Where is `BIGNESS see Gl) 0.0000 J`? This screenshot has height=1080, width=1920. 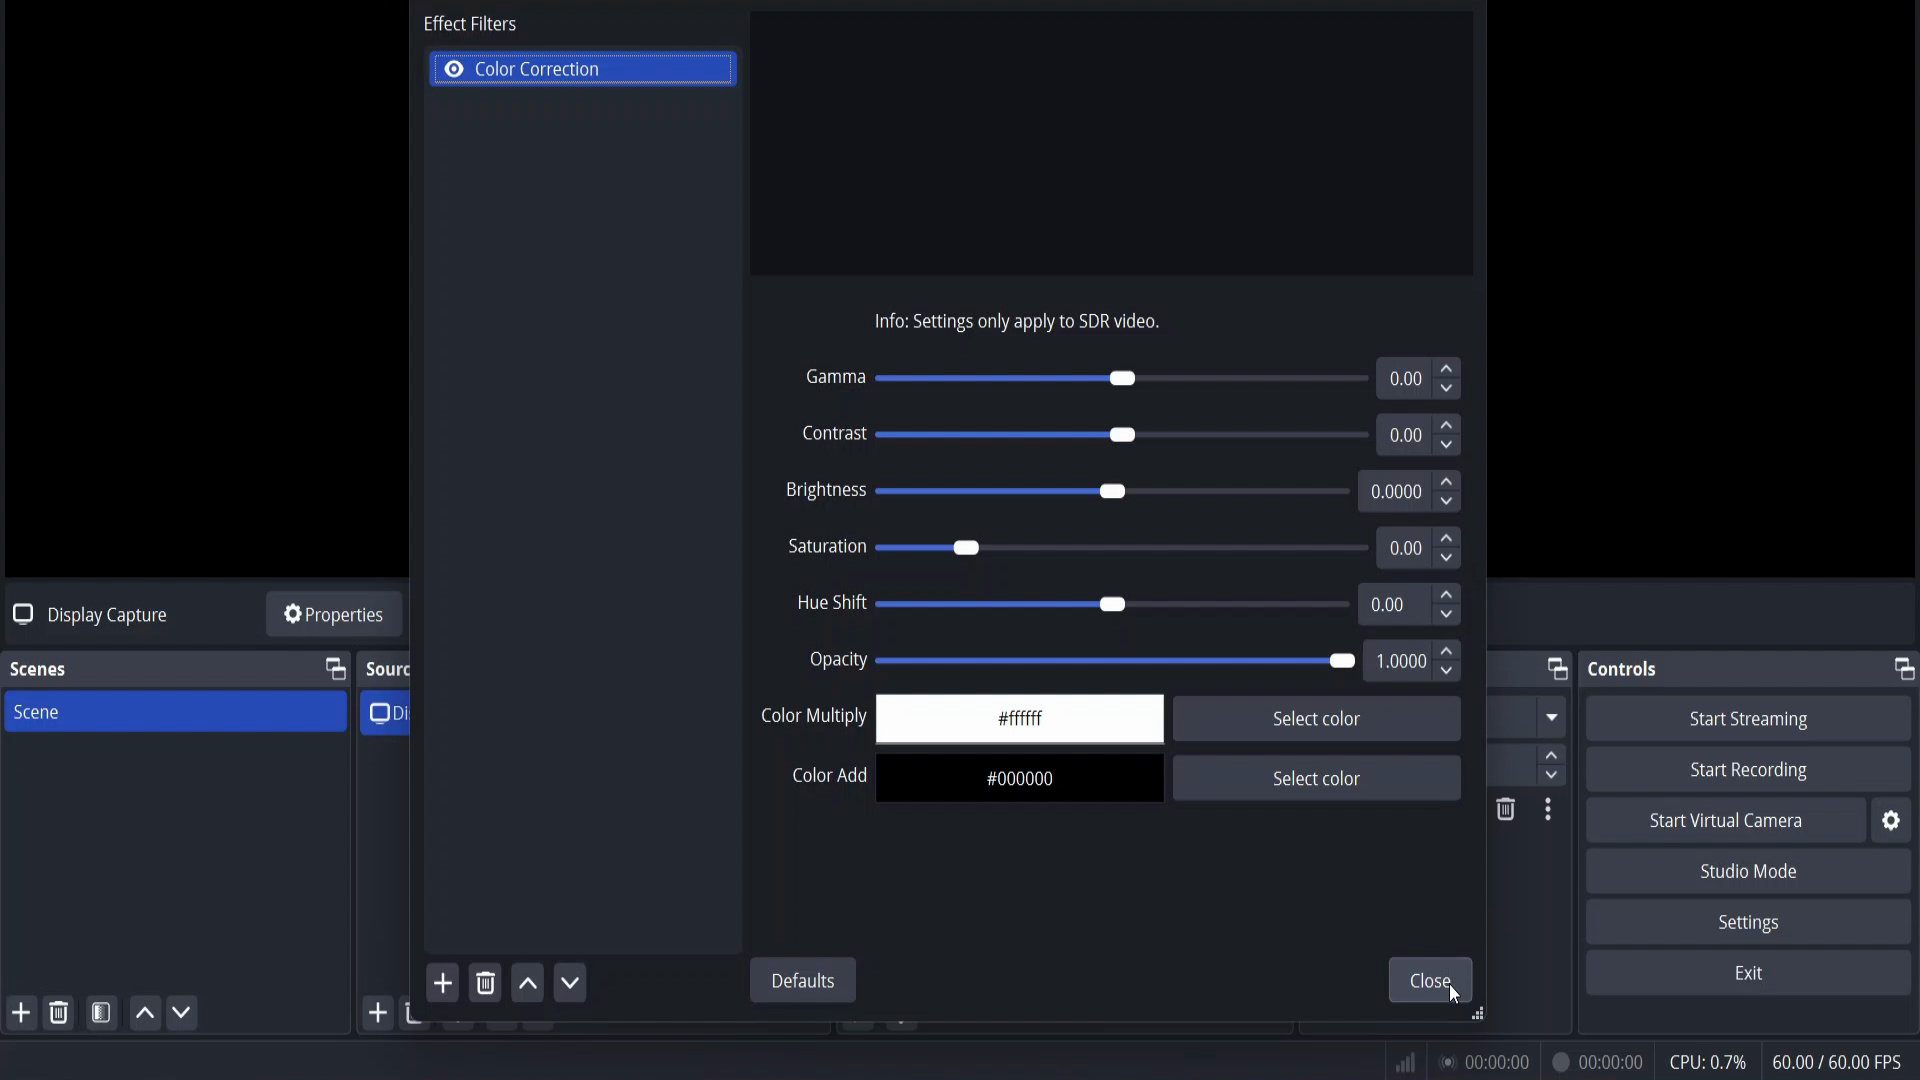
BIGNESS see Gl) 0.0000 J is located at coordinates (1103, 492).